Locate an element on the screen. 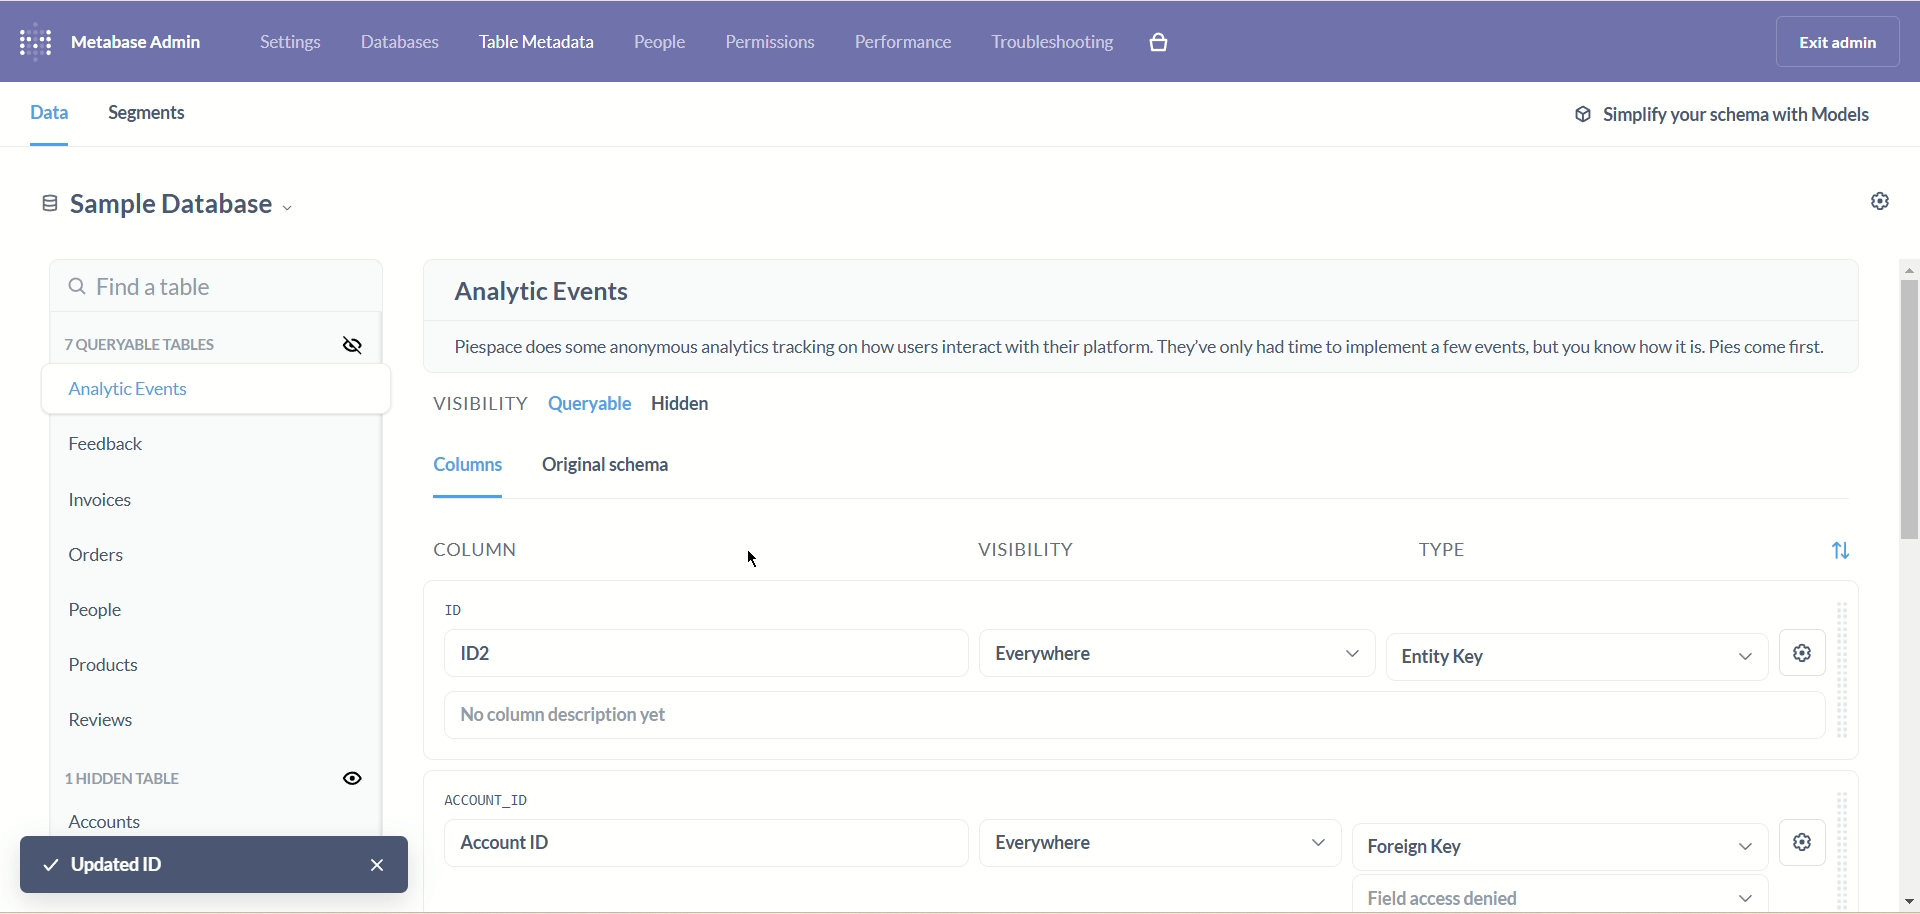 The width and height of the screenshot is (1920, 914). Settings is located at coordinates (291, 42).